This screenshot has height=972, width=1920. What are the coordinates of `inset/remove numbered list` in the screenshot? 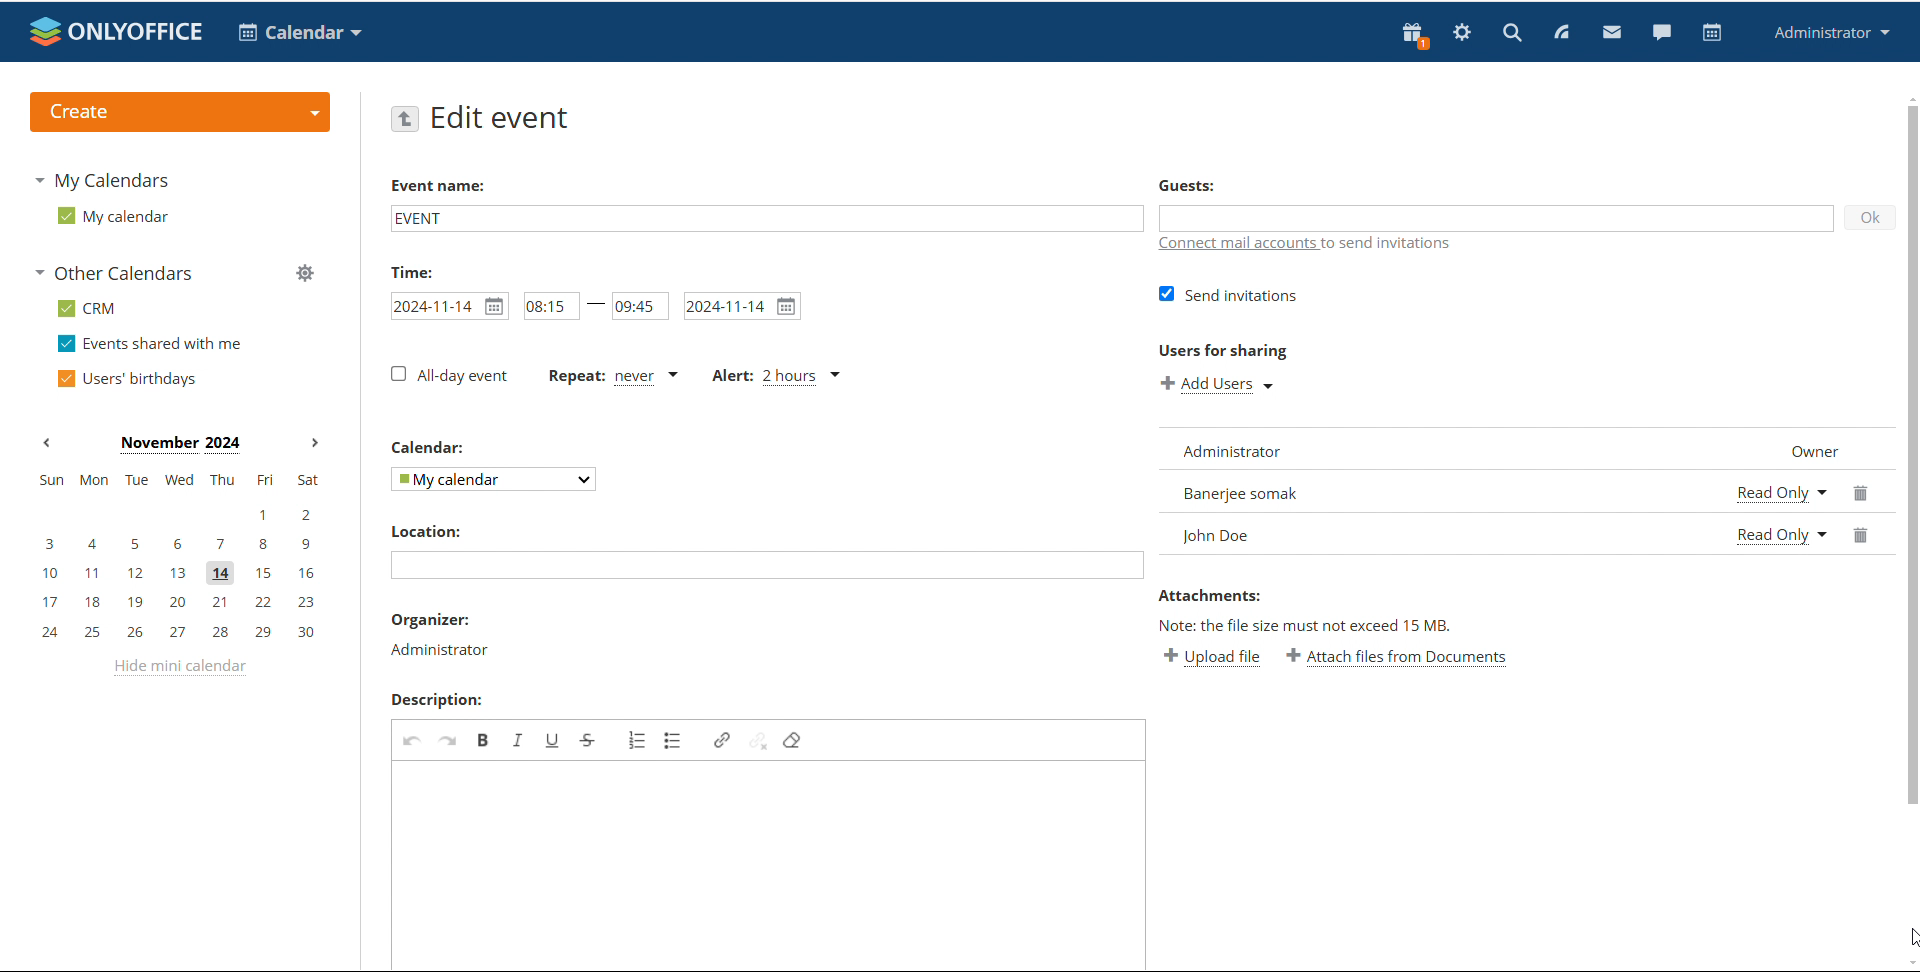 It's located at (637, 740).